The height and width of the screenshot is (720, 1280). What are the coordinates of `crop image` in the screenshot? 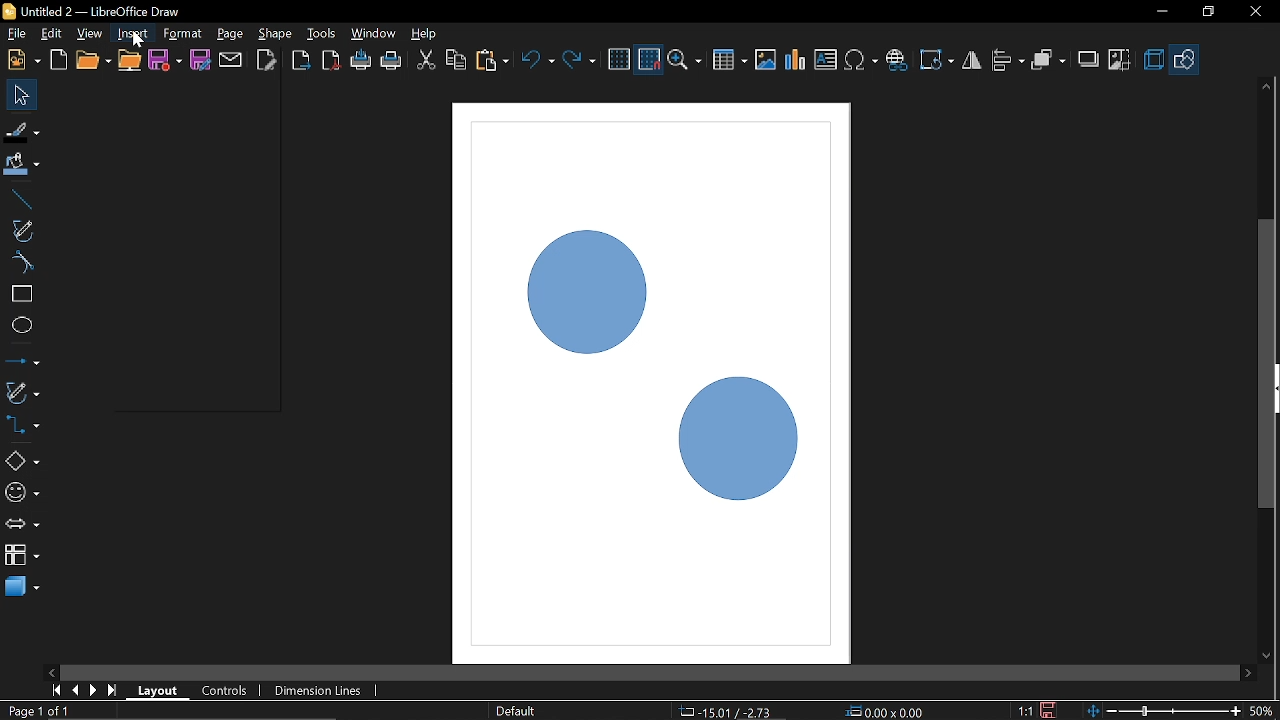 It's located at (1120, 61).